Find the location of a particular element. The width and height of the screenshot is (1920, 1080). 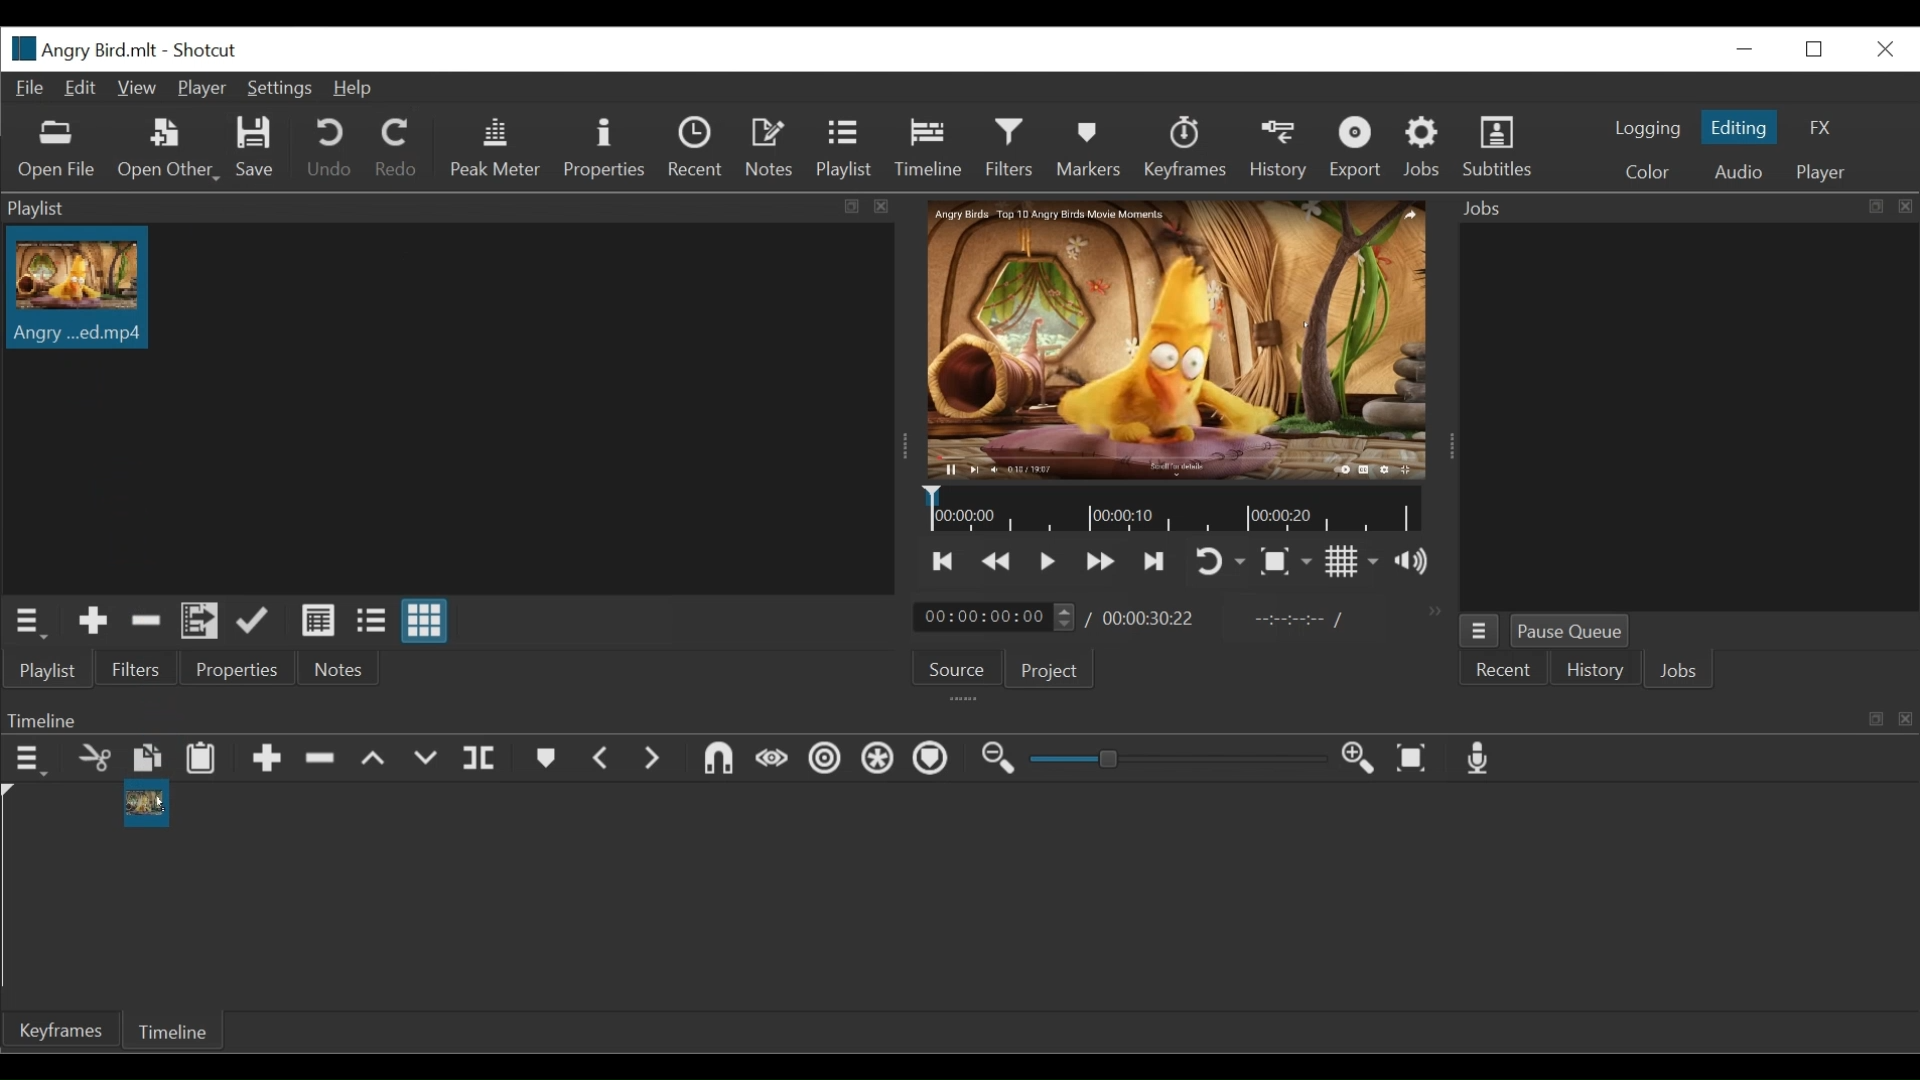

Player is located at coordinates (1825, 170).